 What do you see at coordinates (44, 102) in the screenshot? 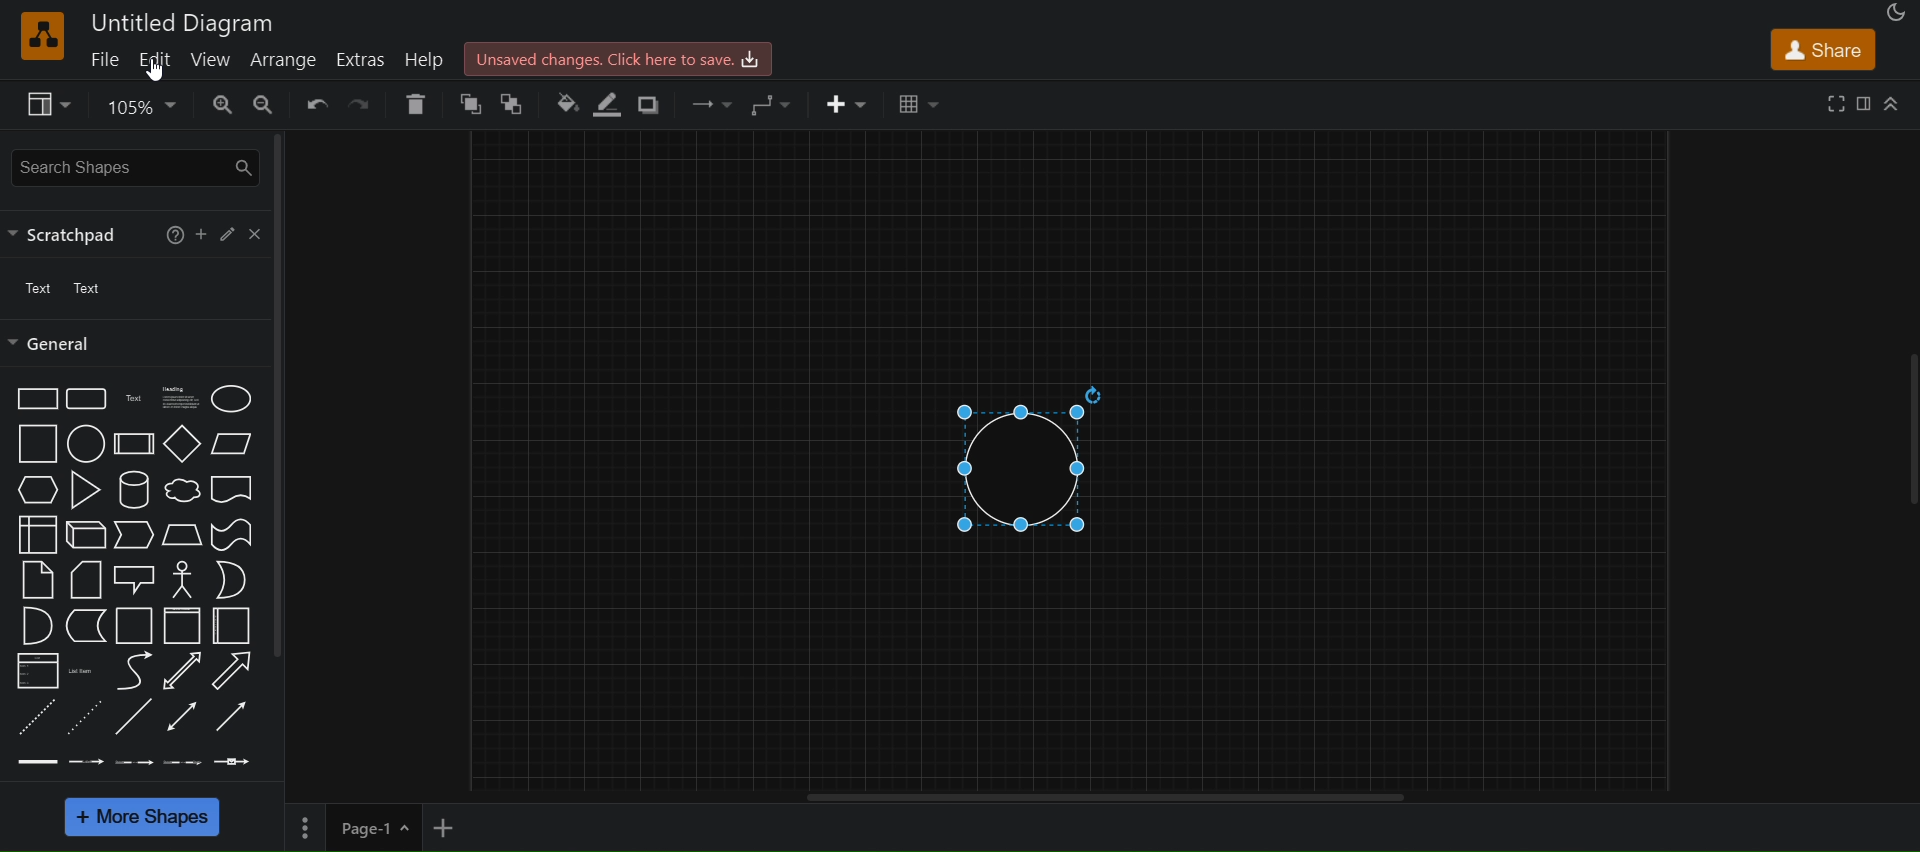
I see `view` at bounding box center [44, 102].